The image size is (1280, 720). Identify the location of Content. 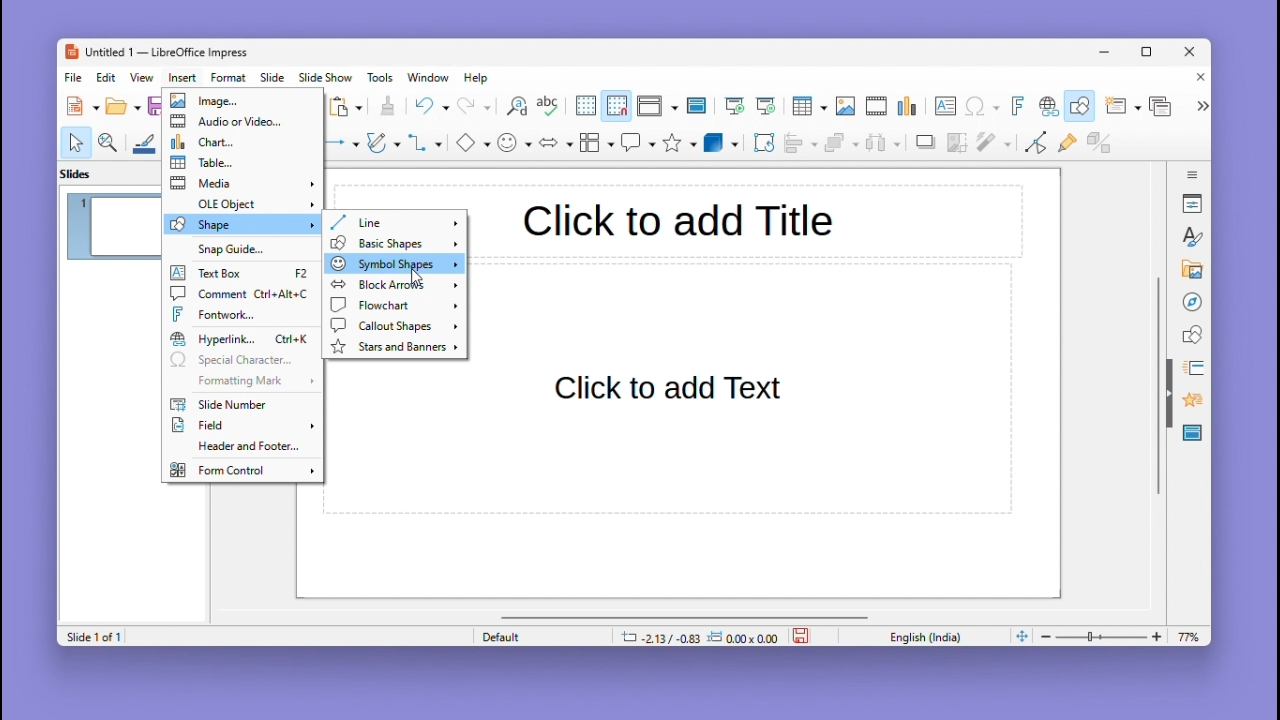
(674, 387).